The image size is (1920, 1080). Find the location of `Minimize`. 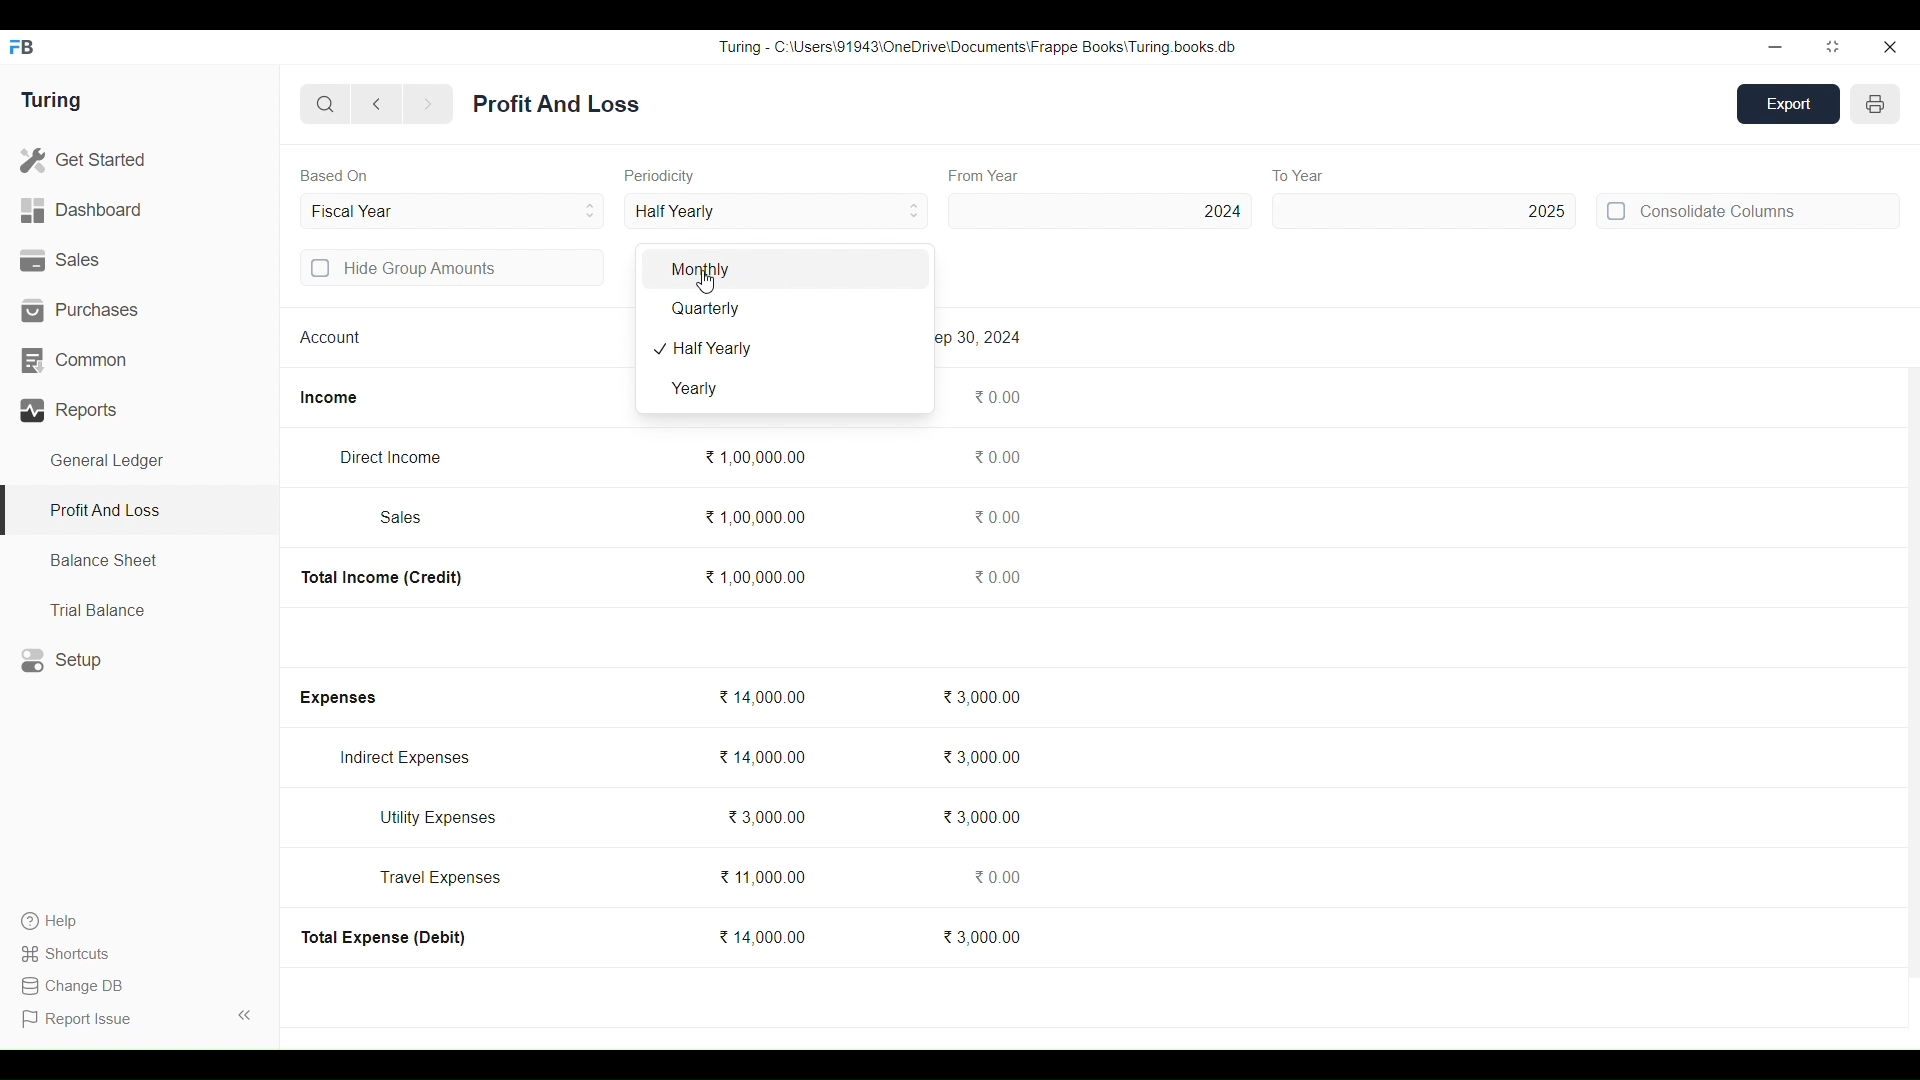

Minimize is located at coordinates (1775, 48).